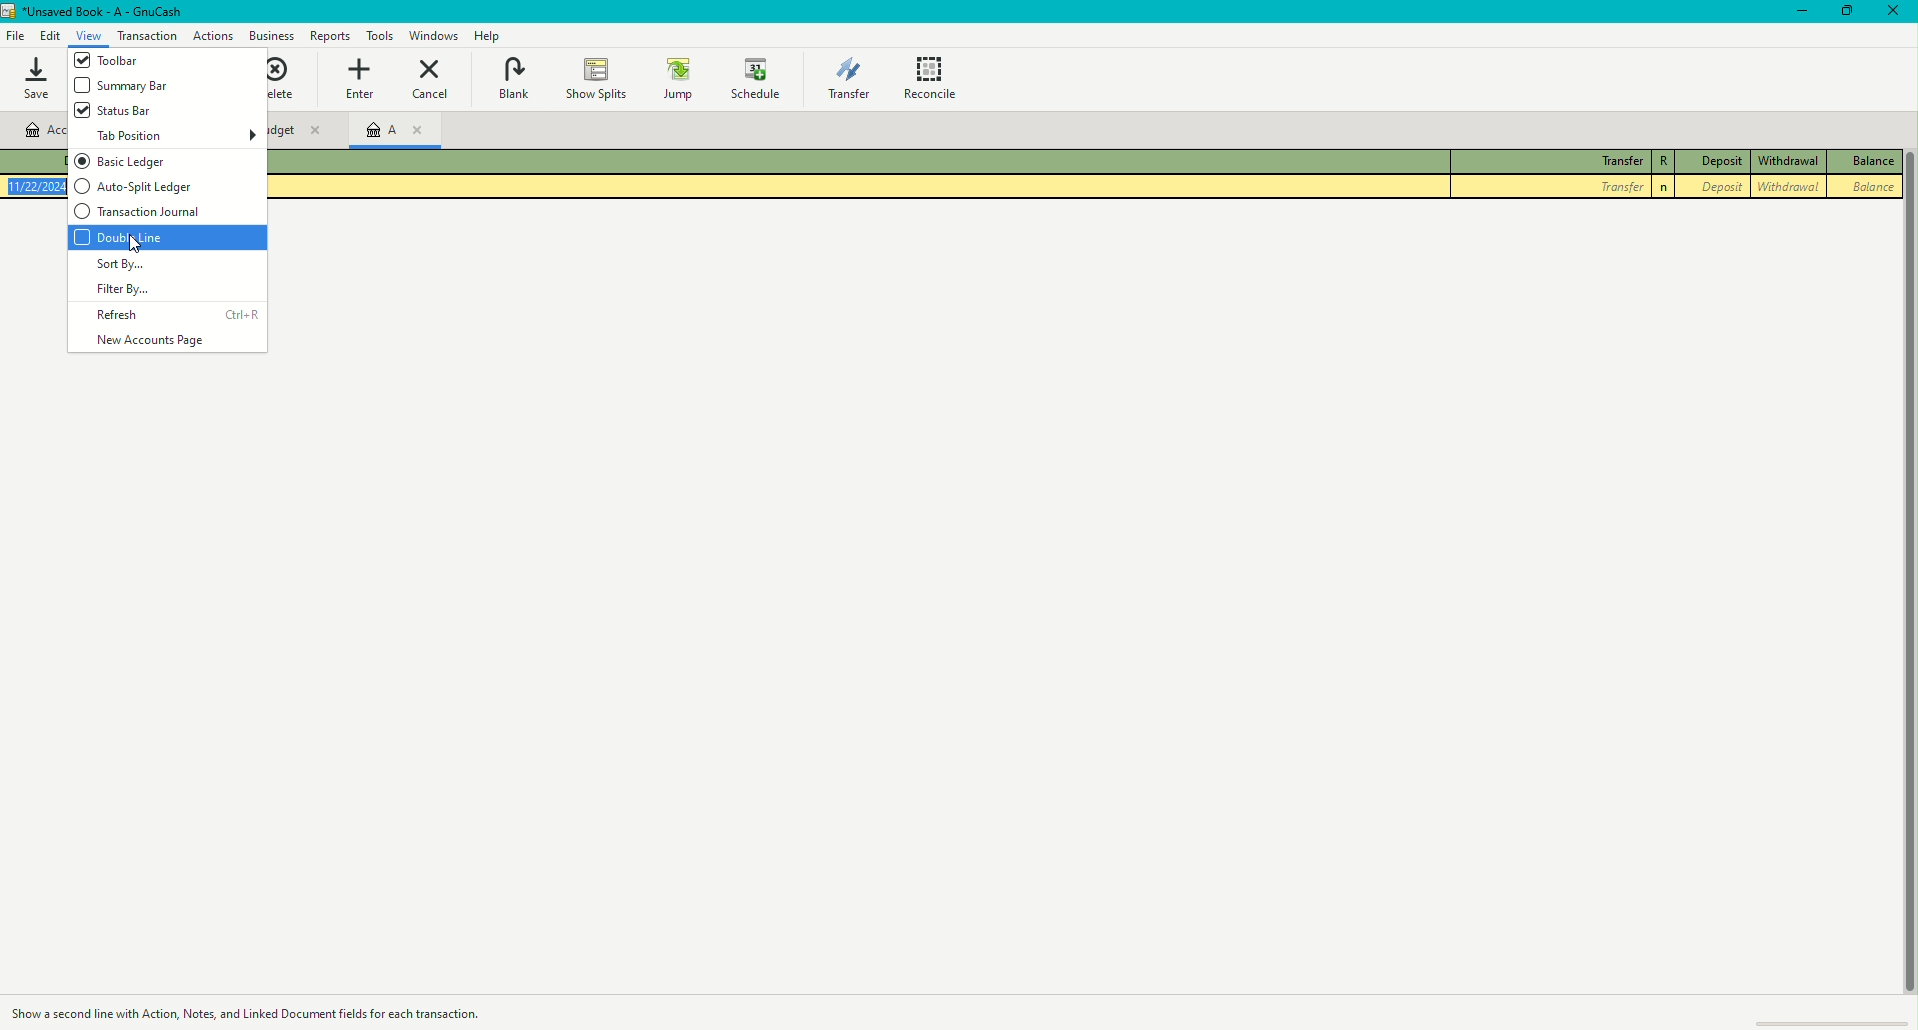 Image resolution: width=1918 pixels, height=1030 pixels. I want to click on Deposit, so click(1718, 189).